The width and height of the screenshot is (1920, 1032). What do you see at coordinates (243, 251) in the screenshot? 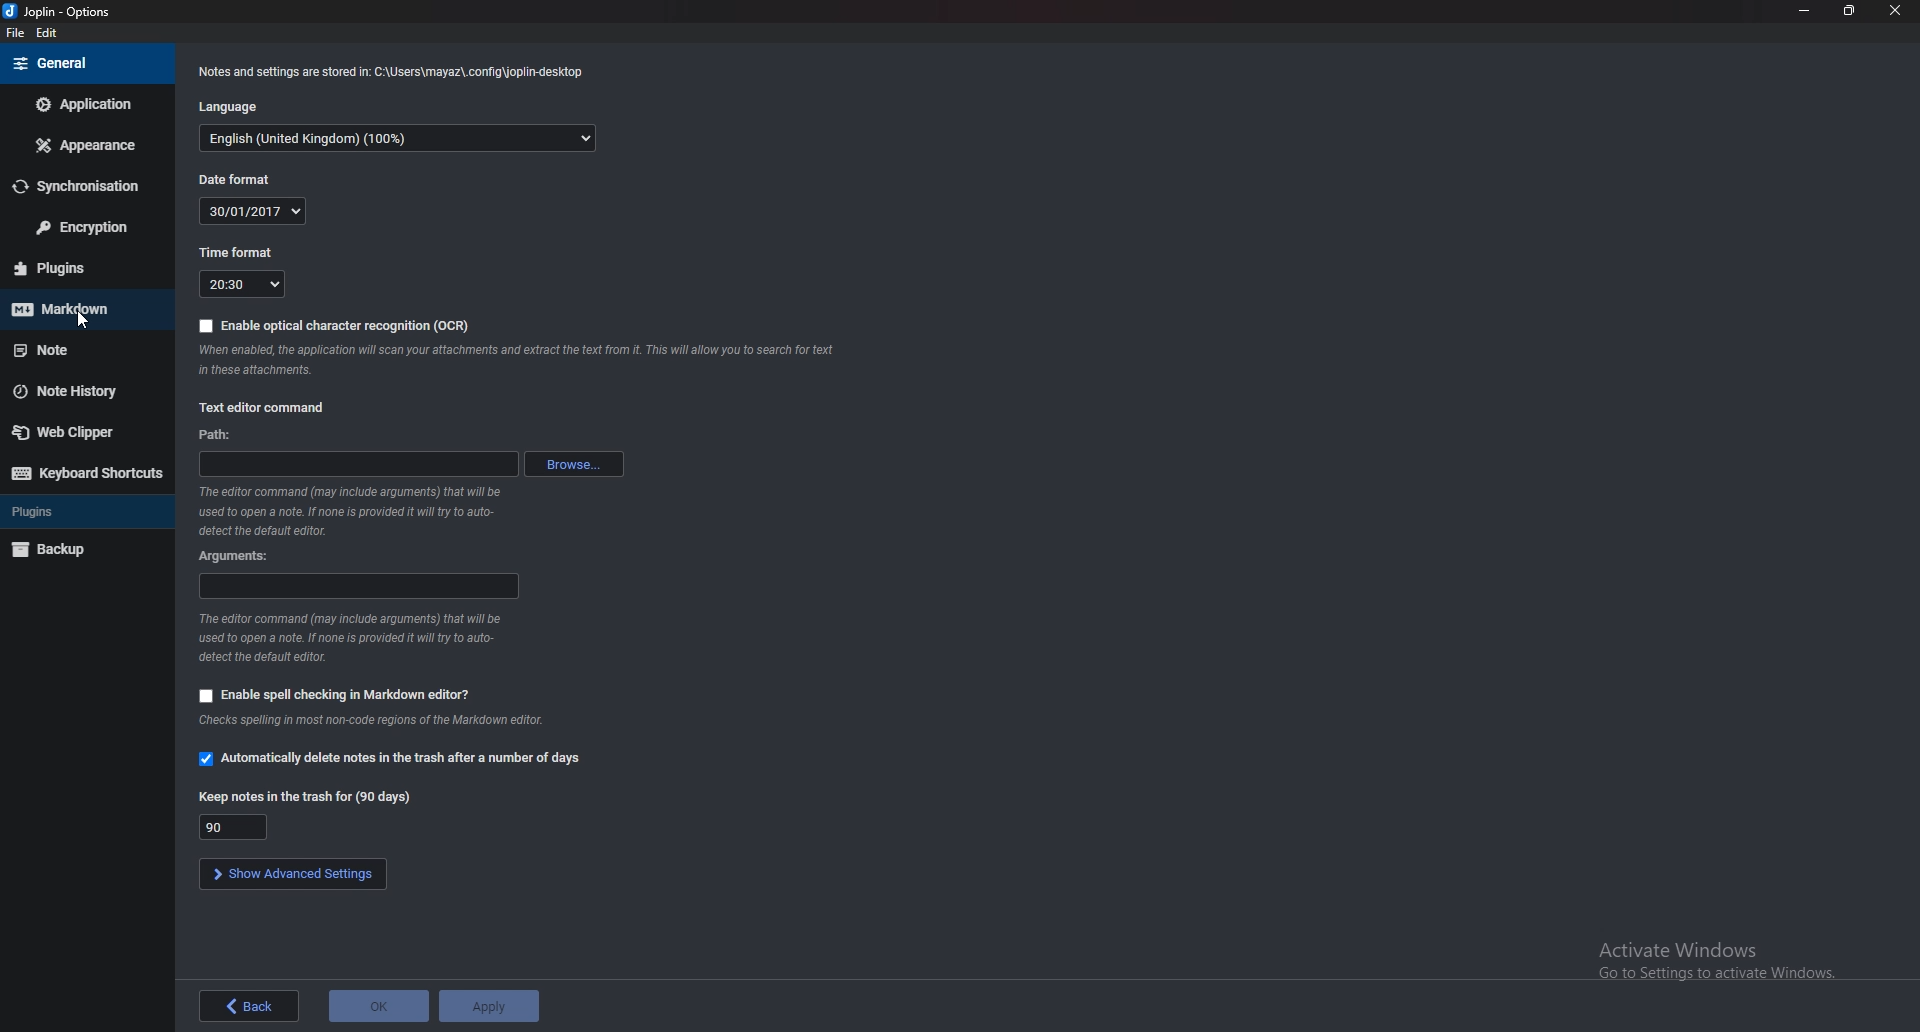
I see `Time format` at bounding box center [243, 251].